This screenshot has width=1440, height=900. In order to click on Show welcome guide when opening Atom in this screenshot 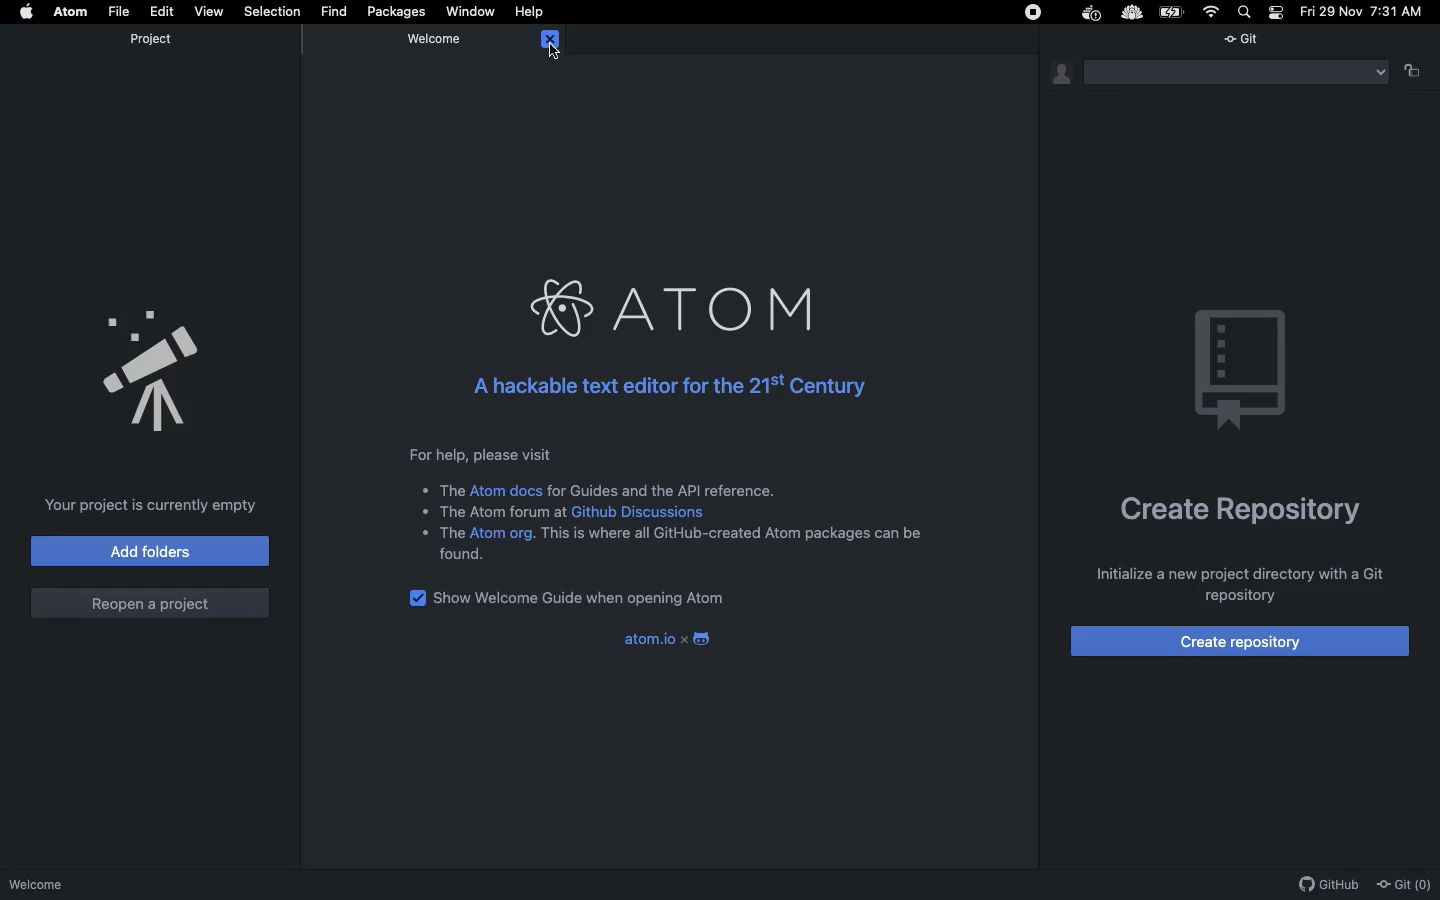, I will do `click(586, 597)`.